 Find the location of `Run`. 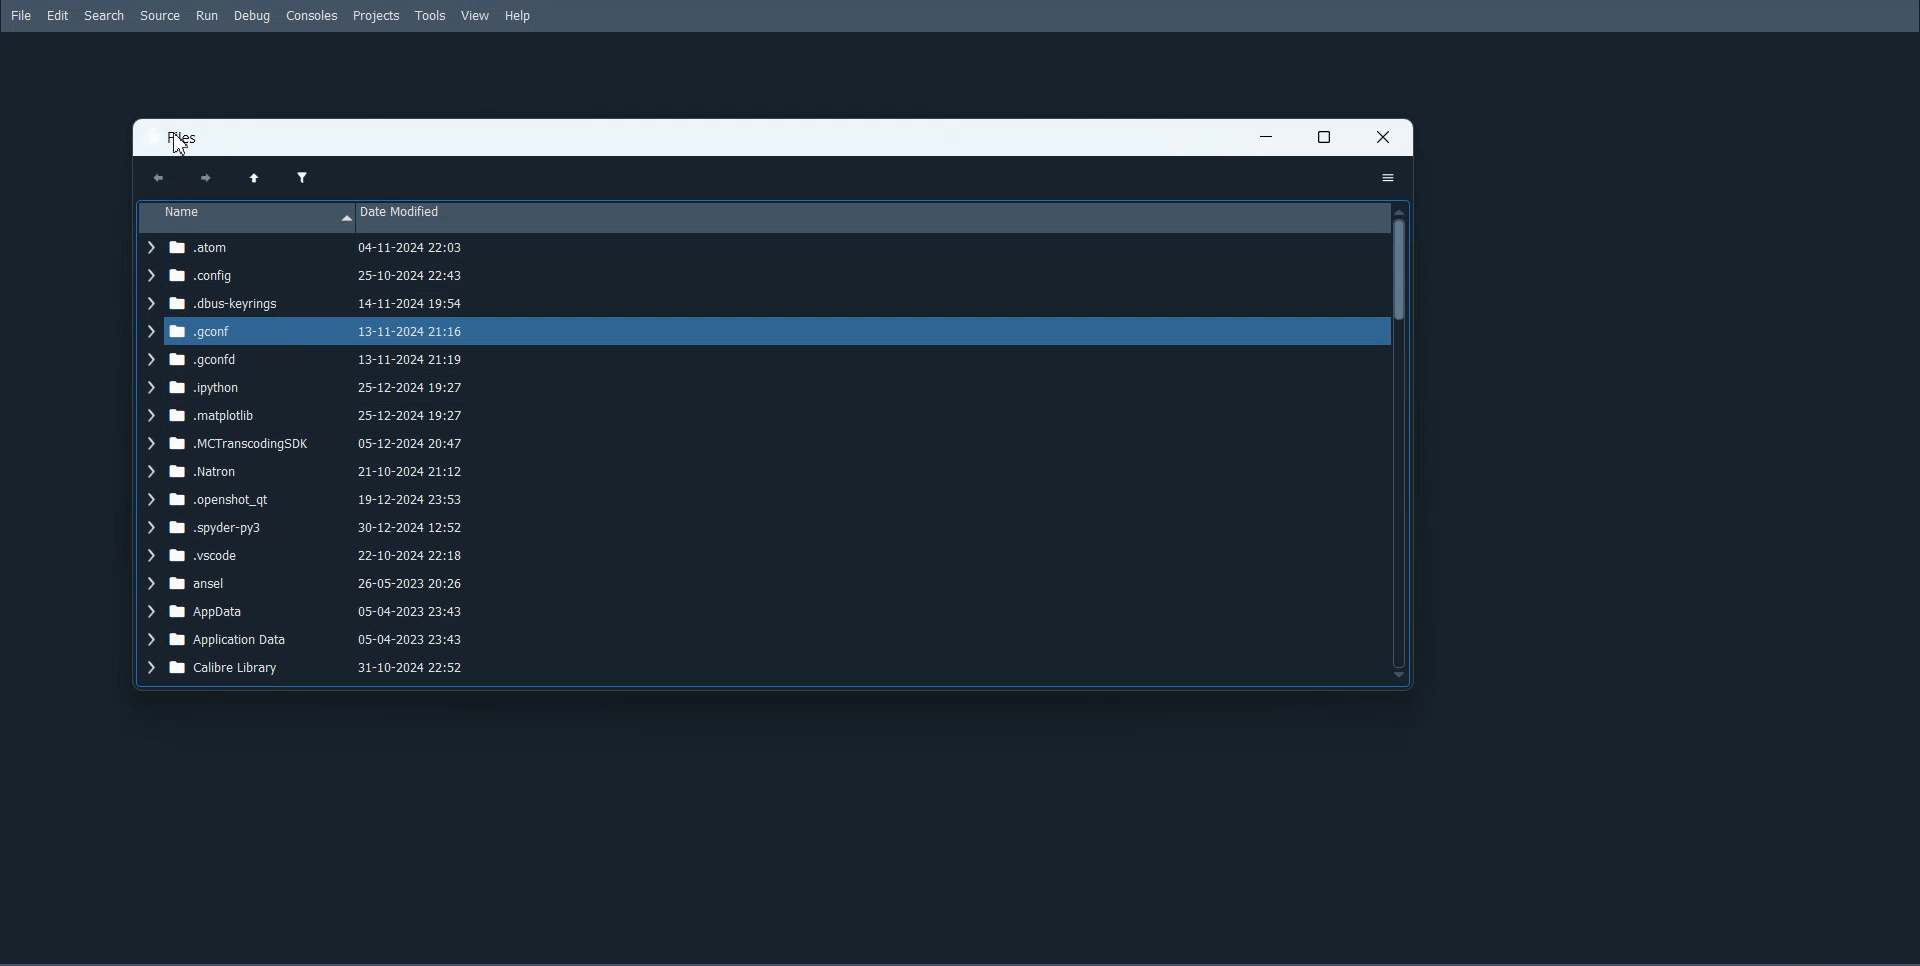

Run is located at coordinates (207, 16).